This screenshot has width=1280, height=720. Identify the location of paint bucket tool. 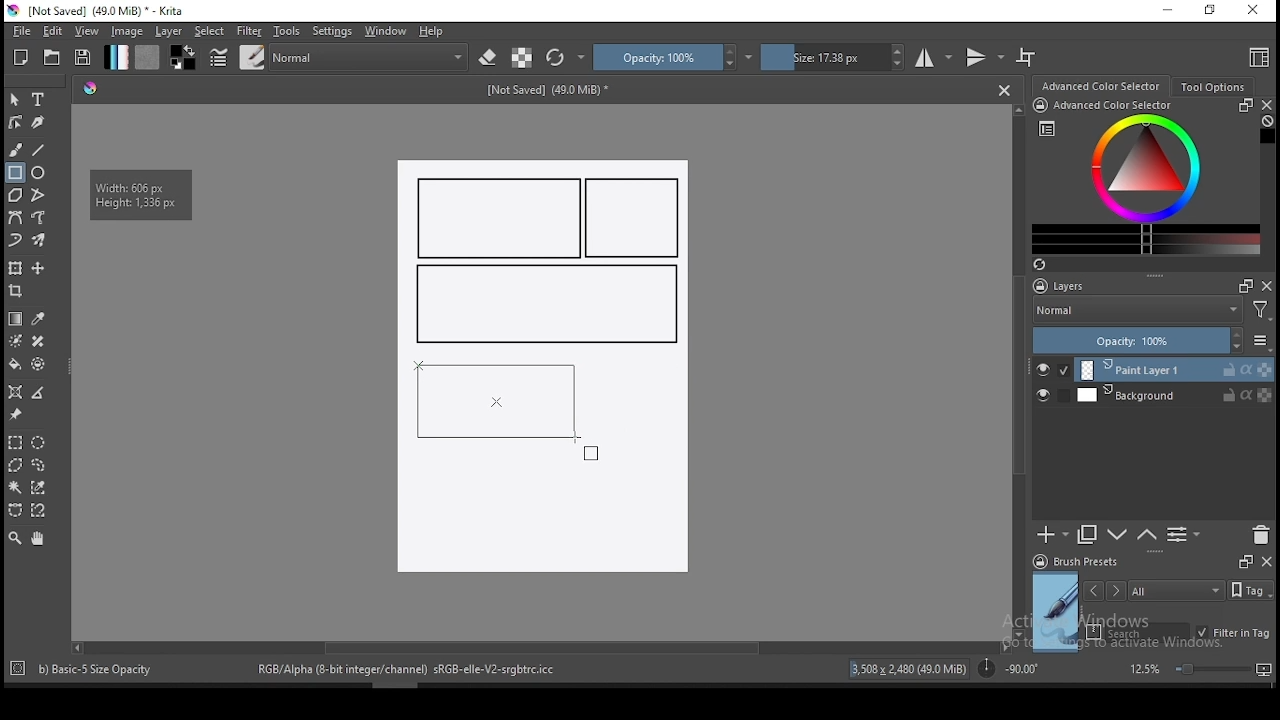
(15, 364).